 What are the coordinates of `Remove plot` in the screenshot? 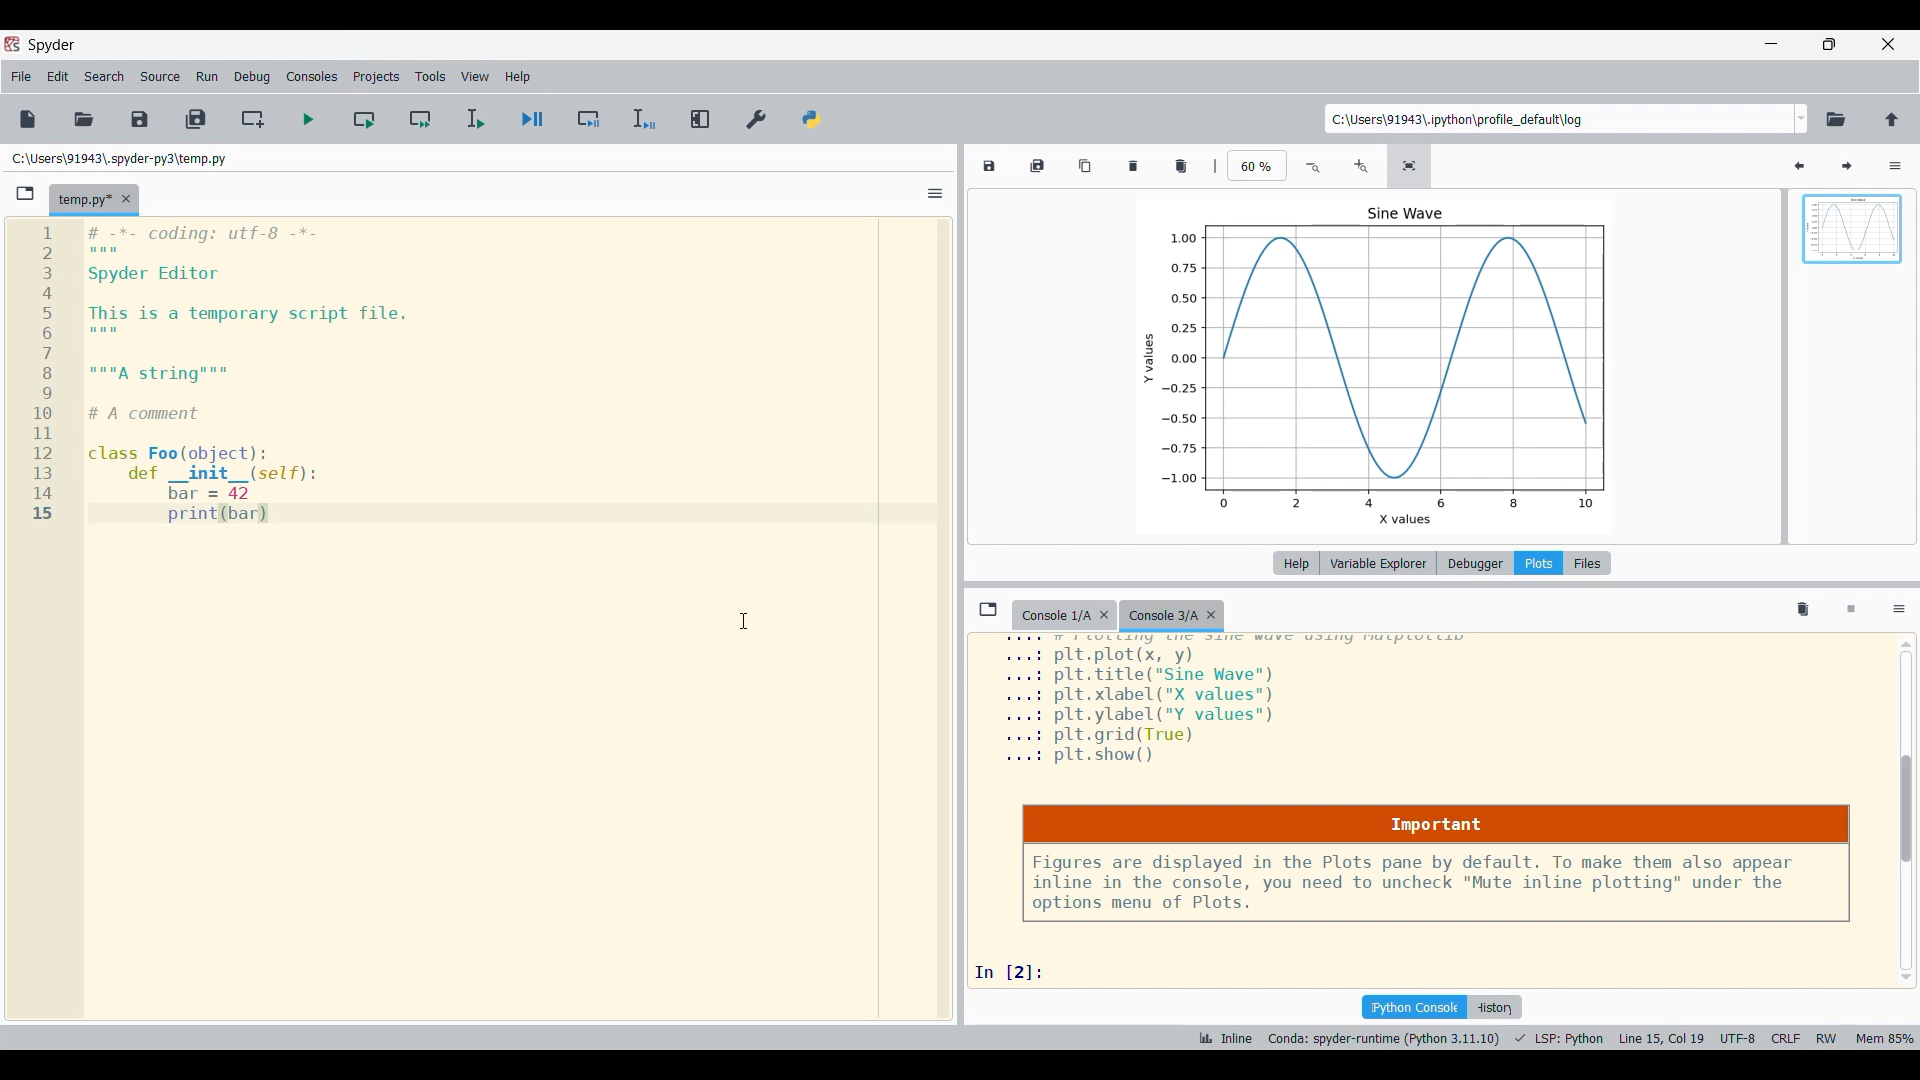 It's located at (1134, 166).